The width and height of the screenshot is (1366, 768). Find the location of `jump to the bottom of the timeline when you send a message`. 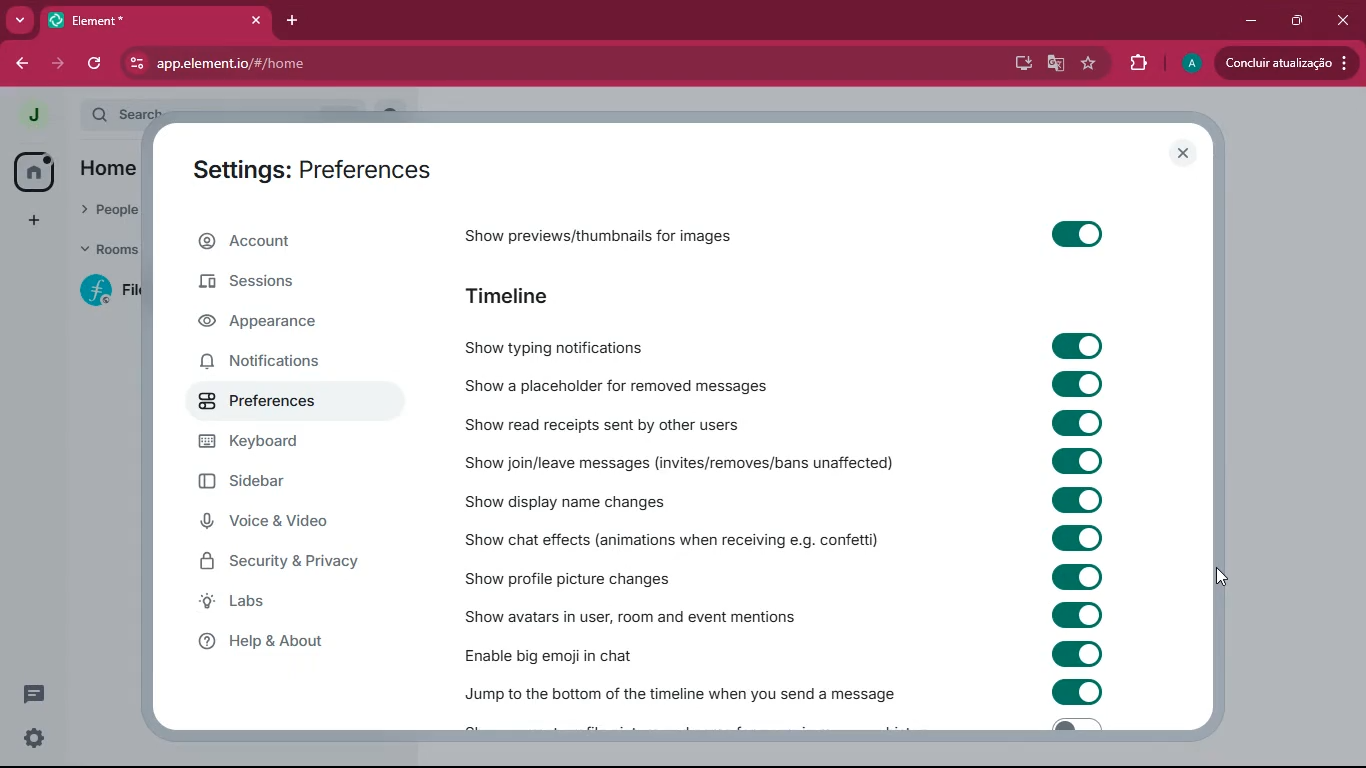

jump to the bottom of the timeline when you send a message is located at coordinates (686, 691).